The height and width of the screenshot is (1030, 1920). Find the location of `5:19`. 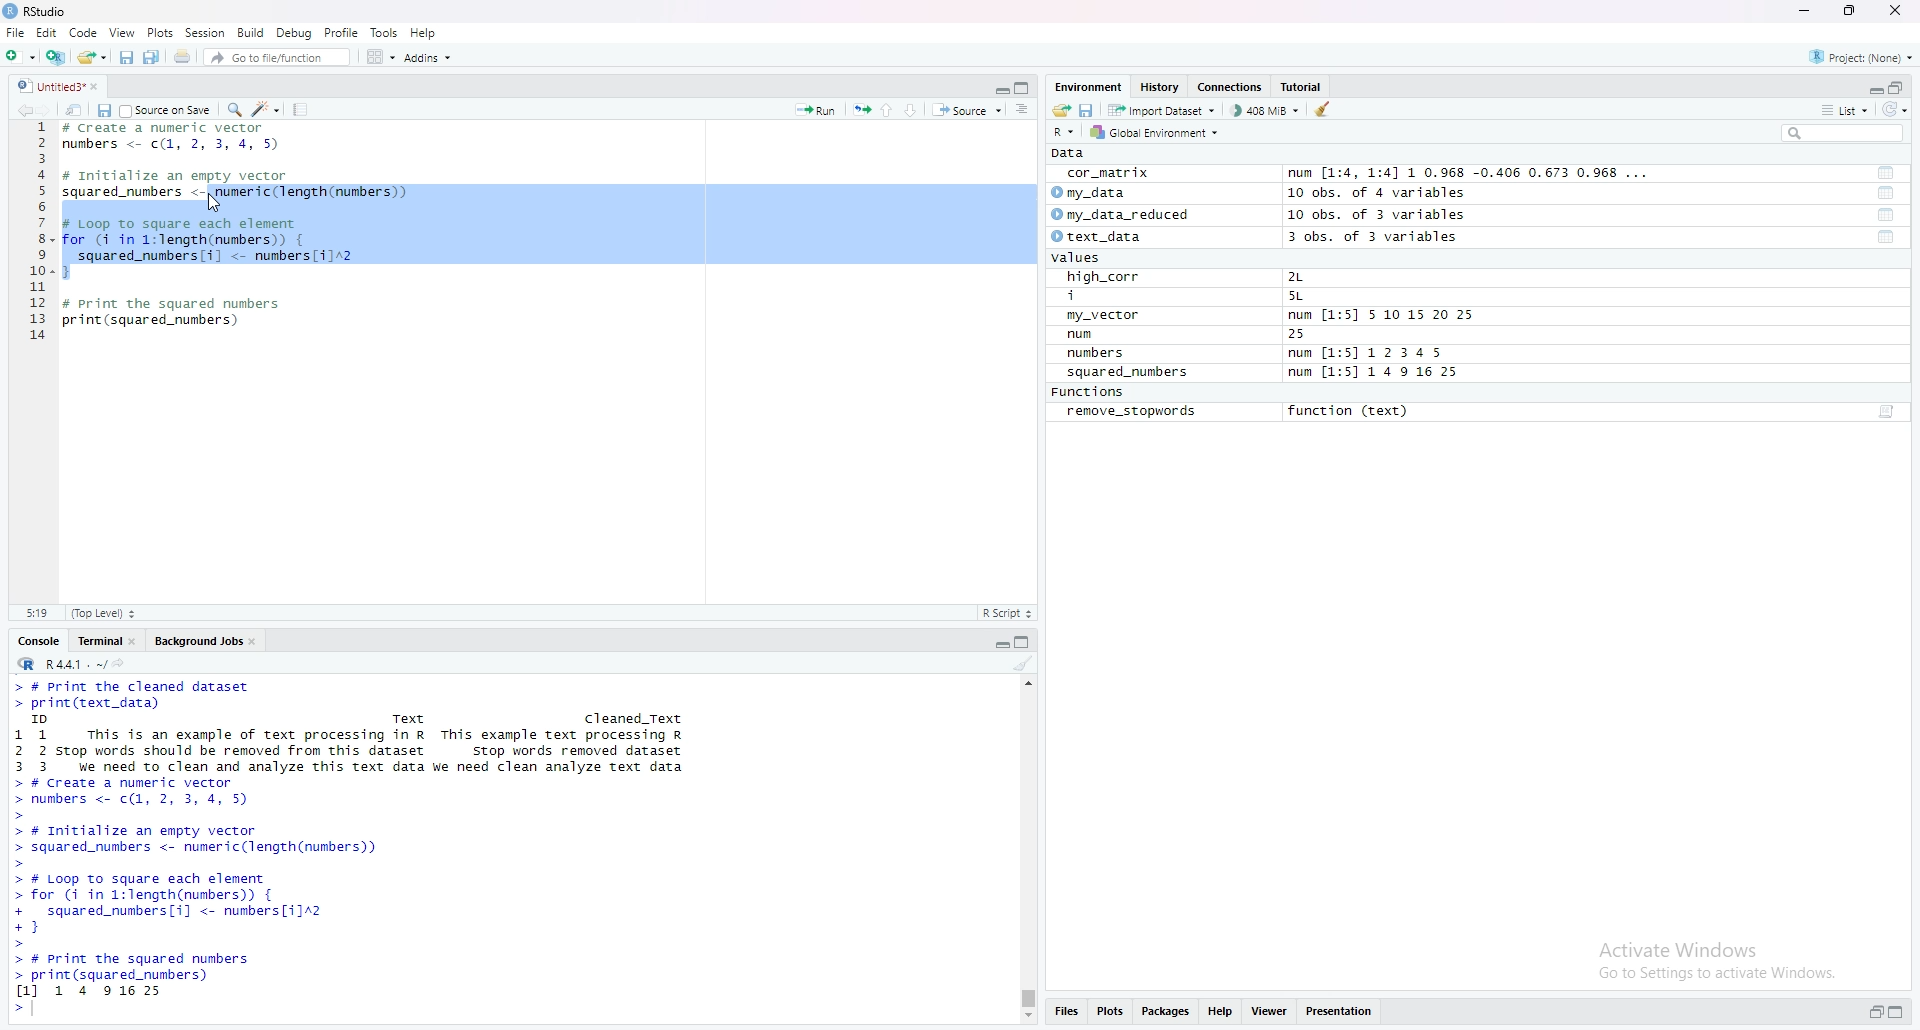

5:19 is located at coordinates (36, 612).